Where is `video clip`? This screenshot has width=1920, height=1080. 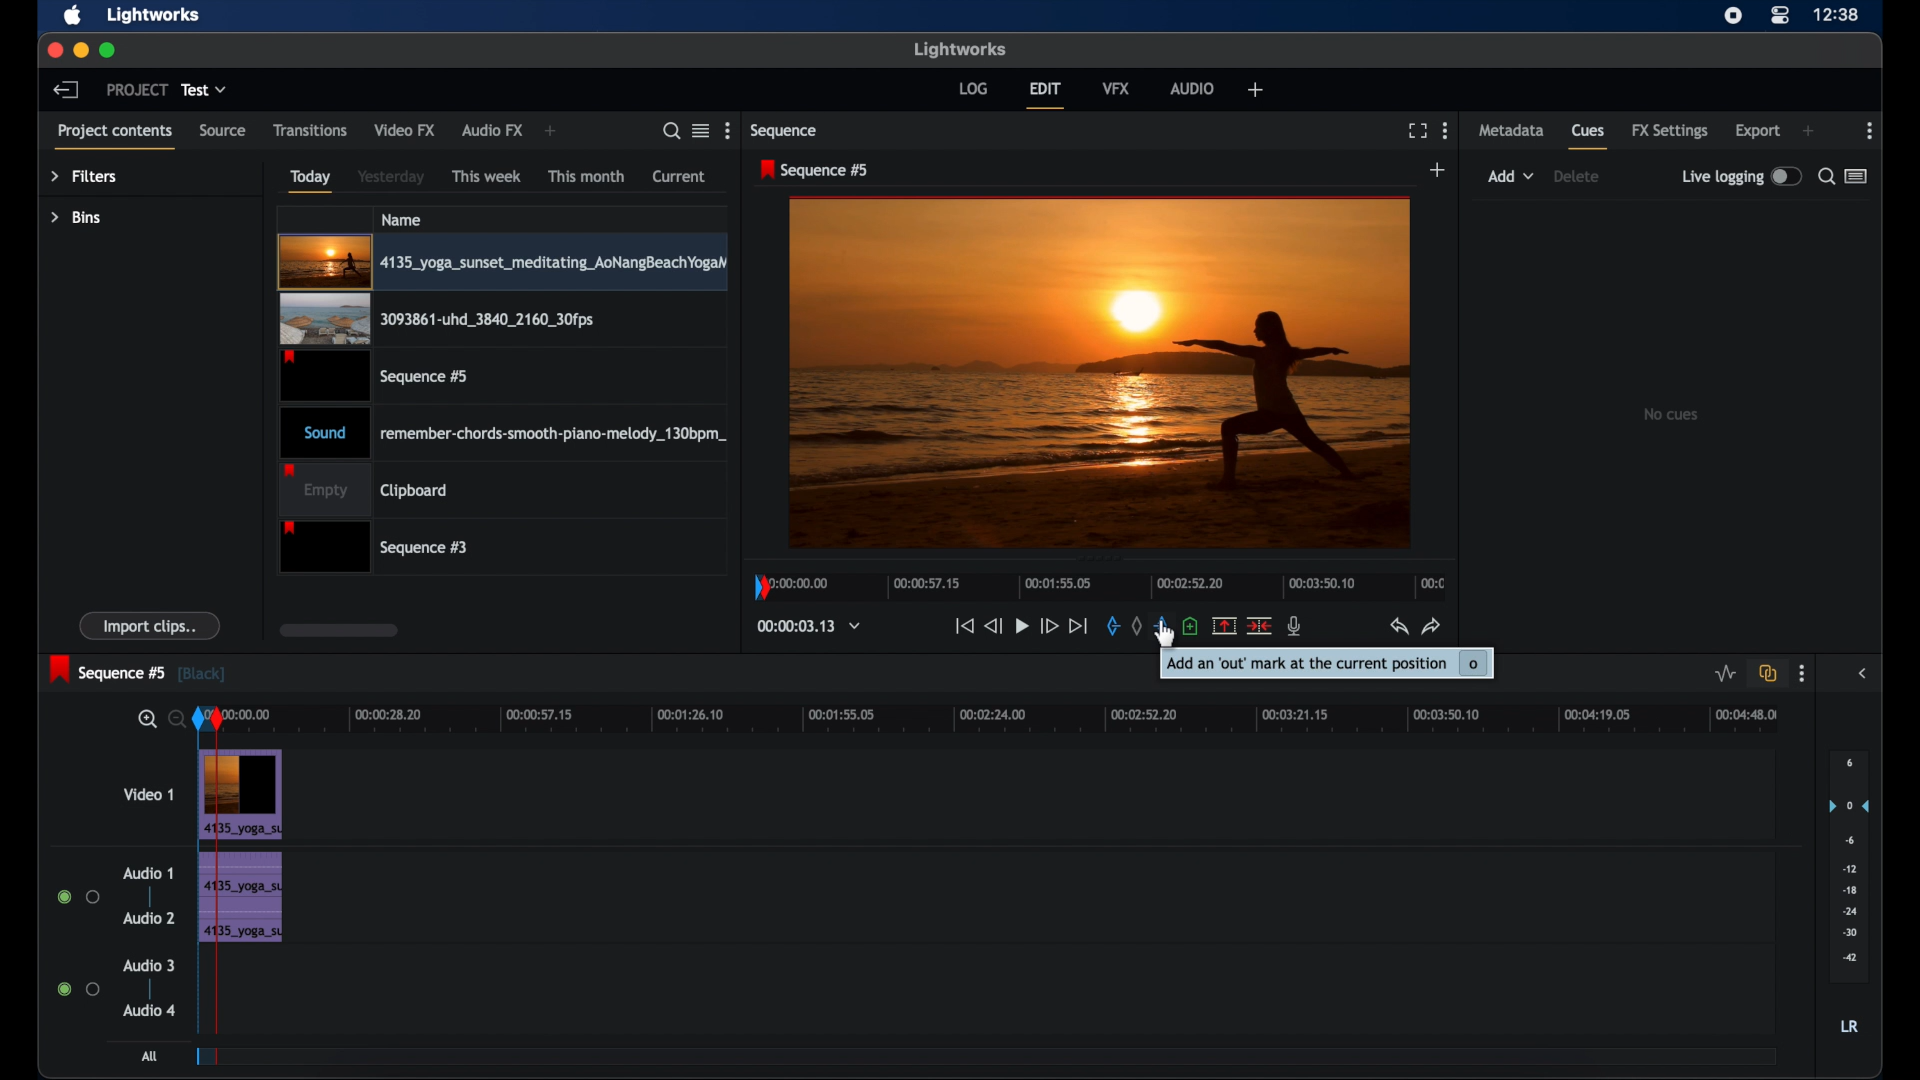 video clip is located at coordinates (436, 320).